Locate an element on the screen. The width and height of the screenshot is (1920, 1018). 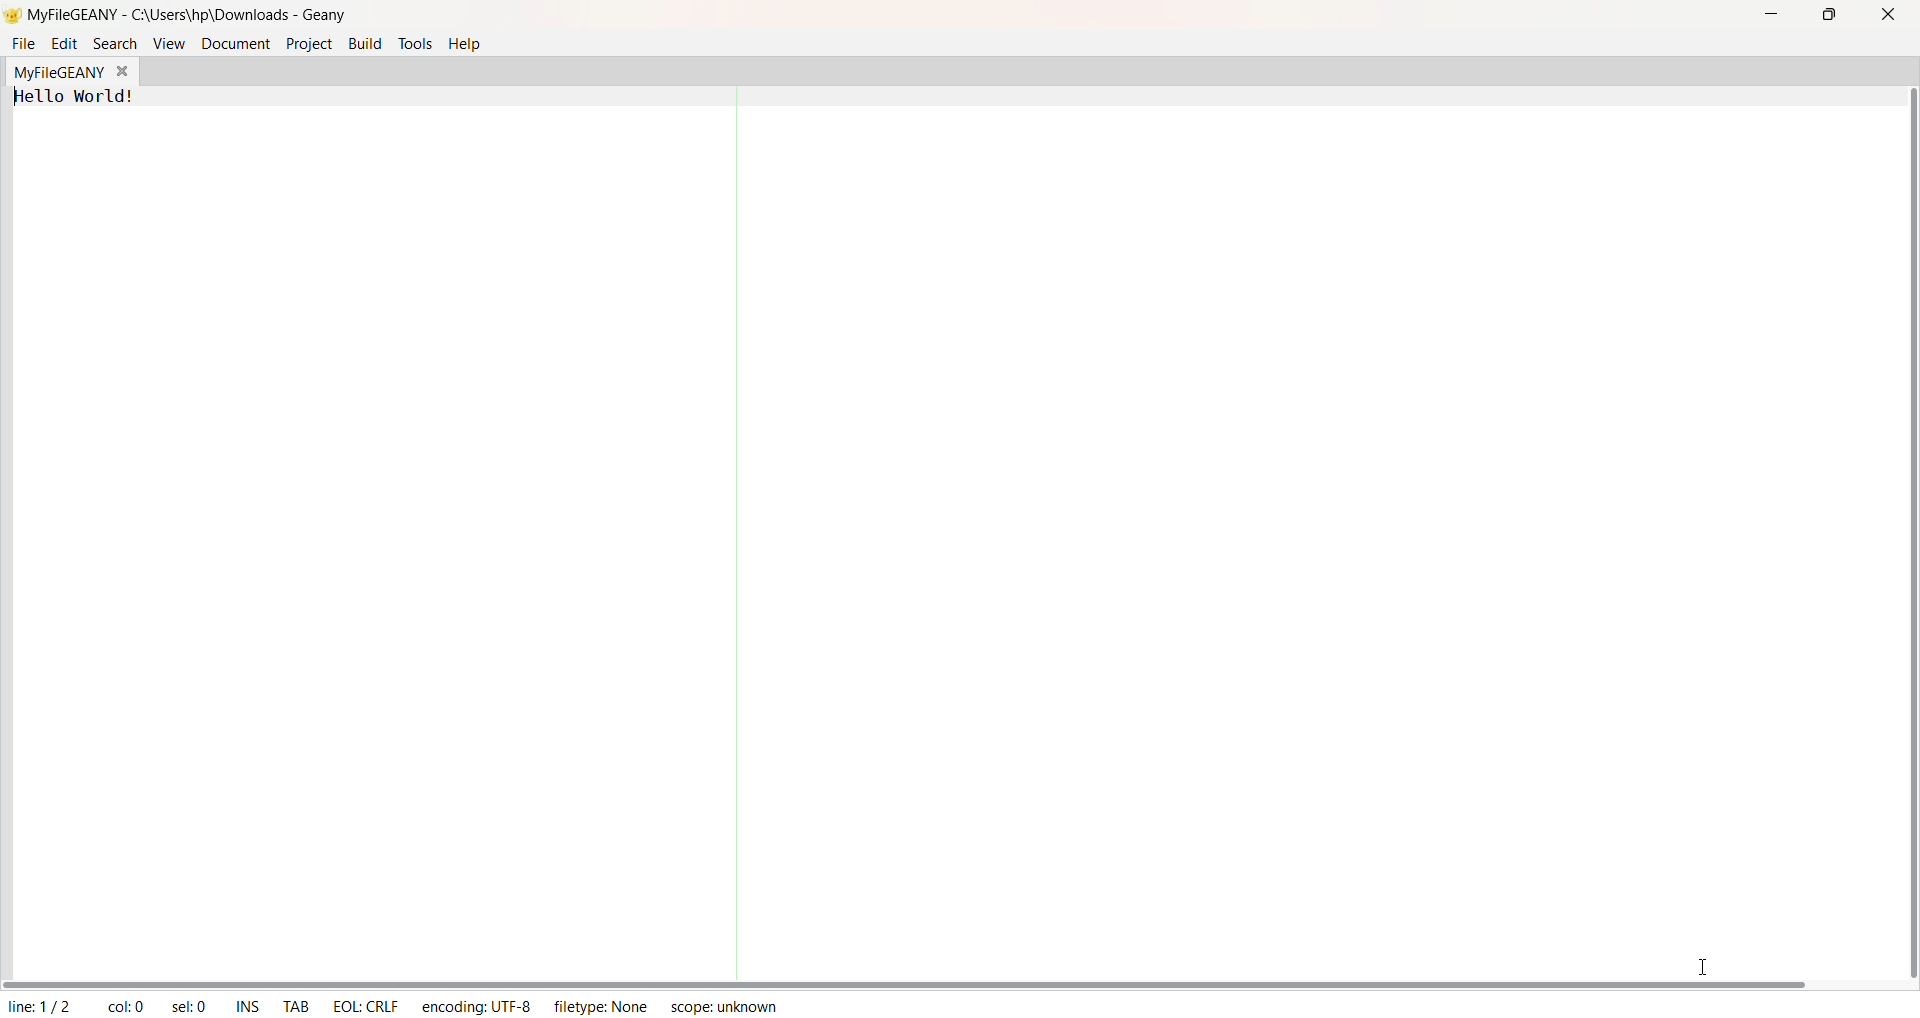
sel: 0 is located at coordinates (188, 1005).